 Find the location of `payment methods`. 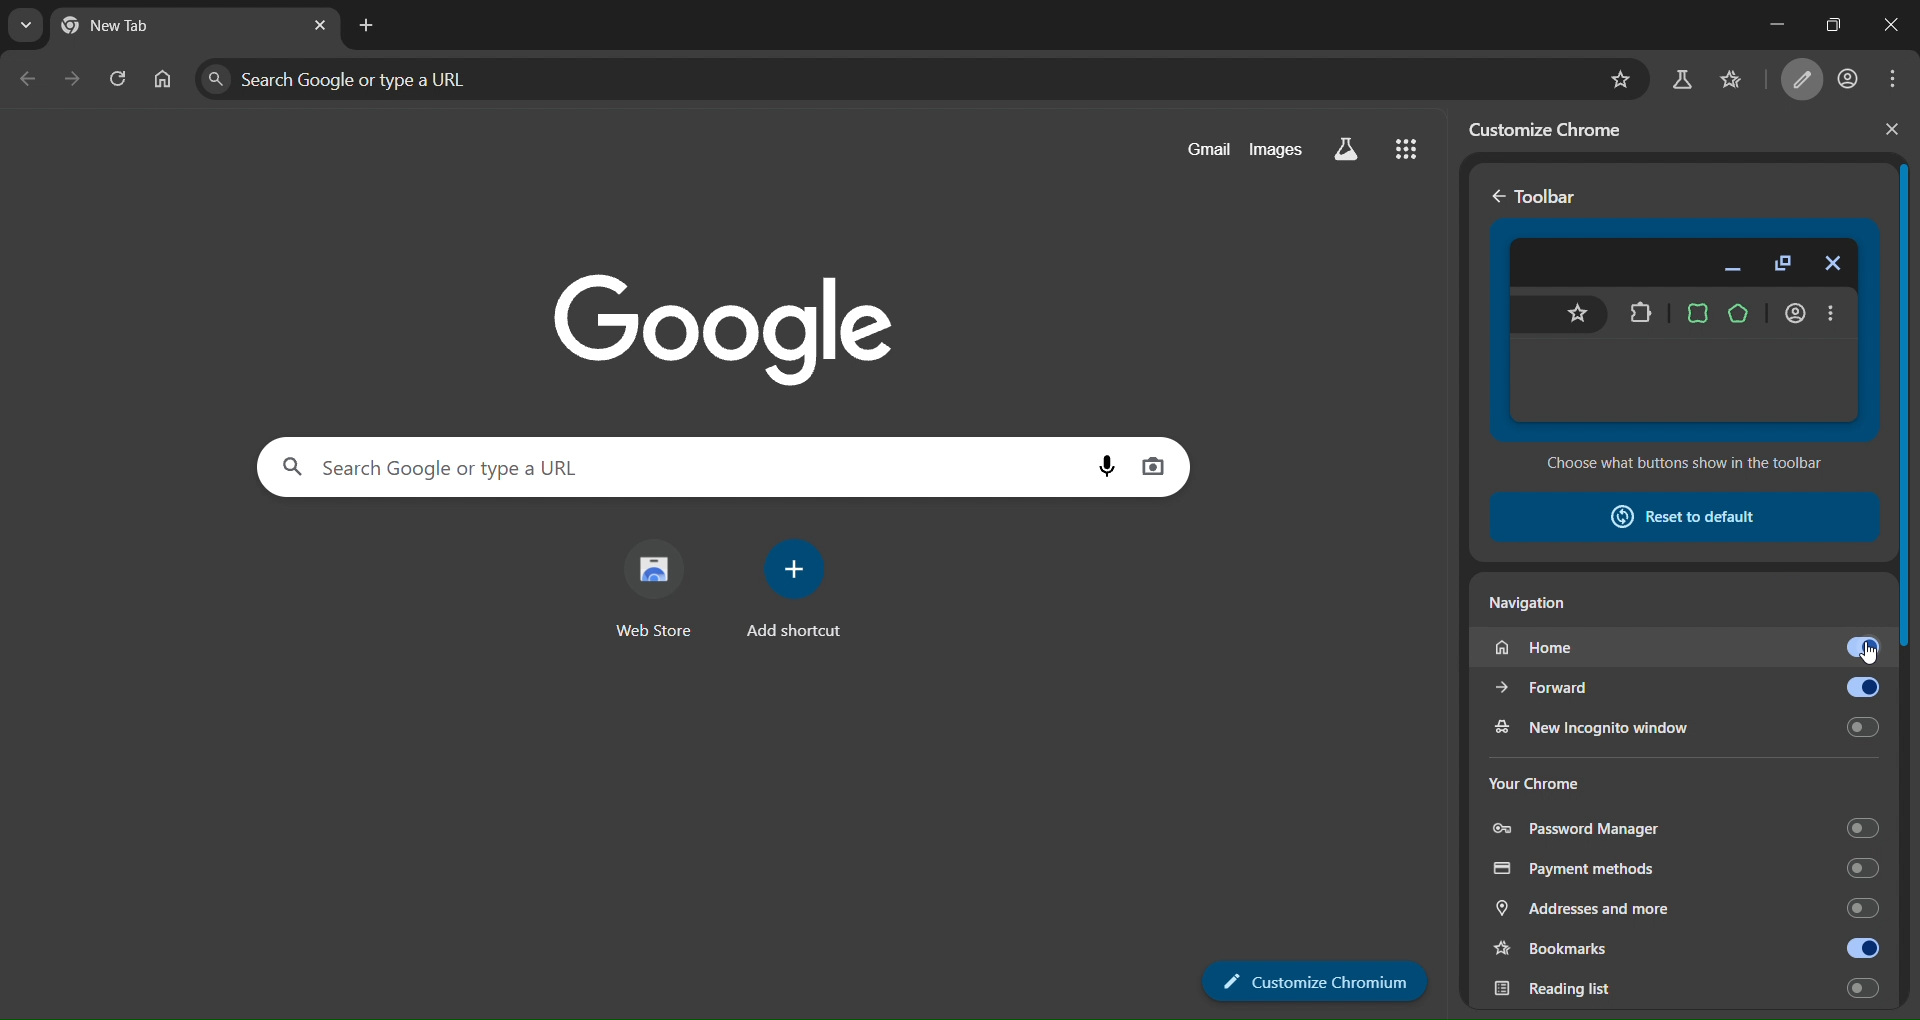

payment methods is located at coordinates (1682, 866).